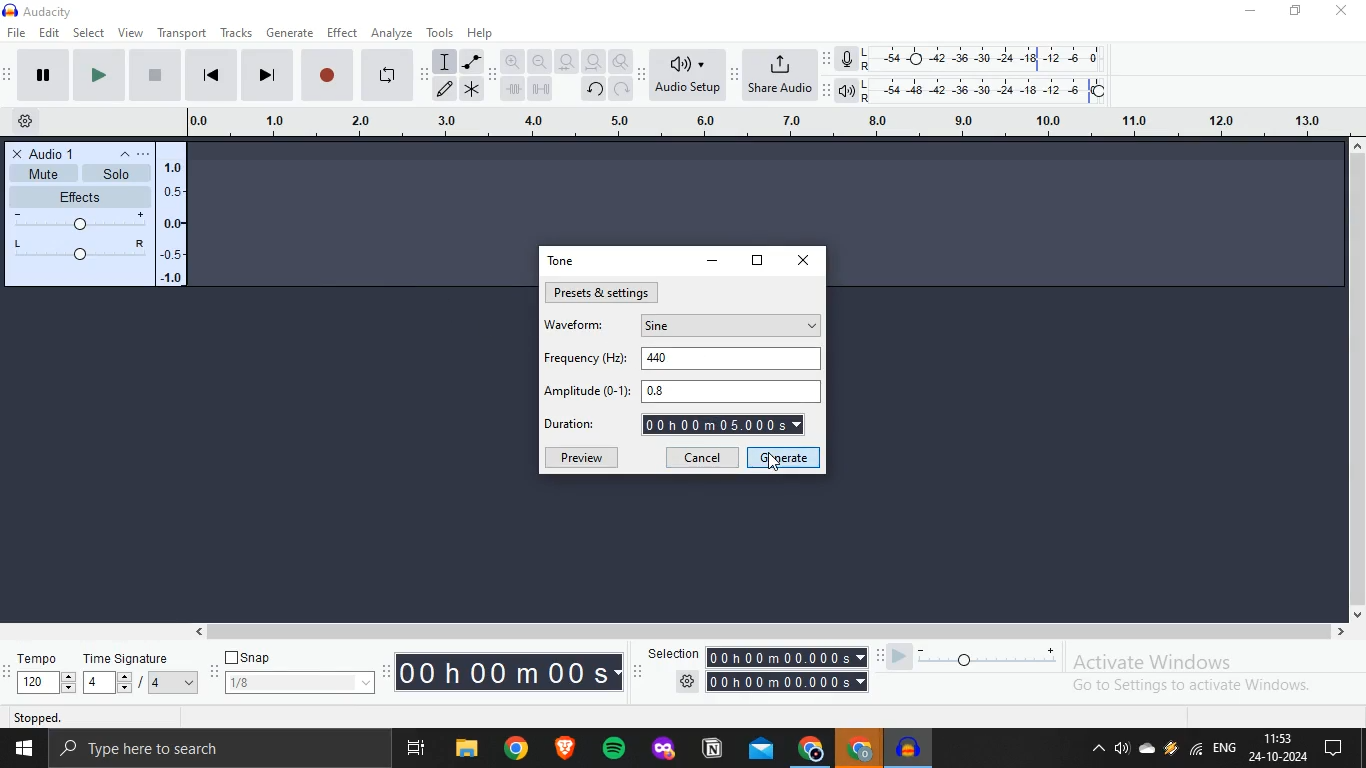  What do you see at coordinates (220, 749) in the screenshot?
I see `Search bar` at bounding box center [220, 749].